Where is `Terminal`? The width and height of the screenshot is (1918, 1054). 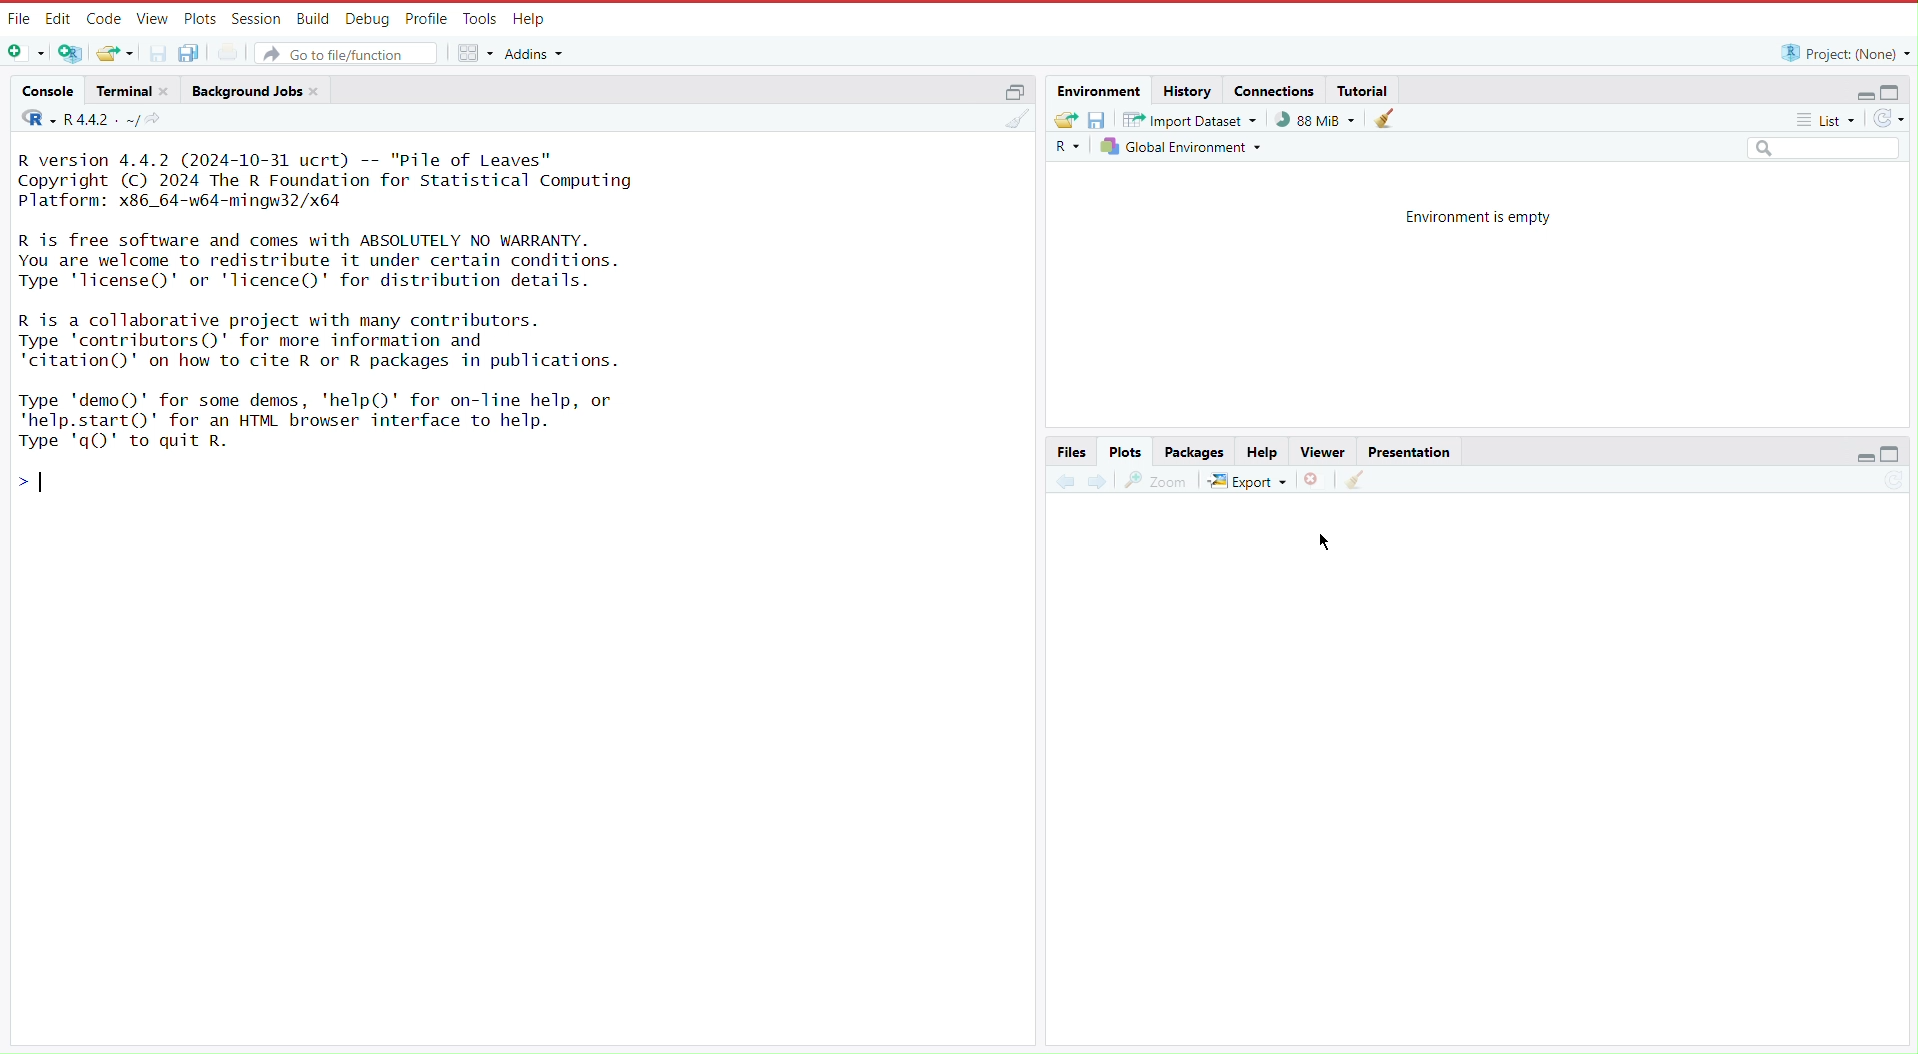 Terminal is located at coordinates (132, 91).